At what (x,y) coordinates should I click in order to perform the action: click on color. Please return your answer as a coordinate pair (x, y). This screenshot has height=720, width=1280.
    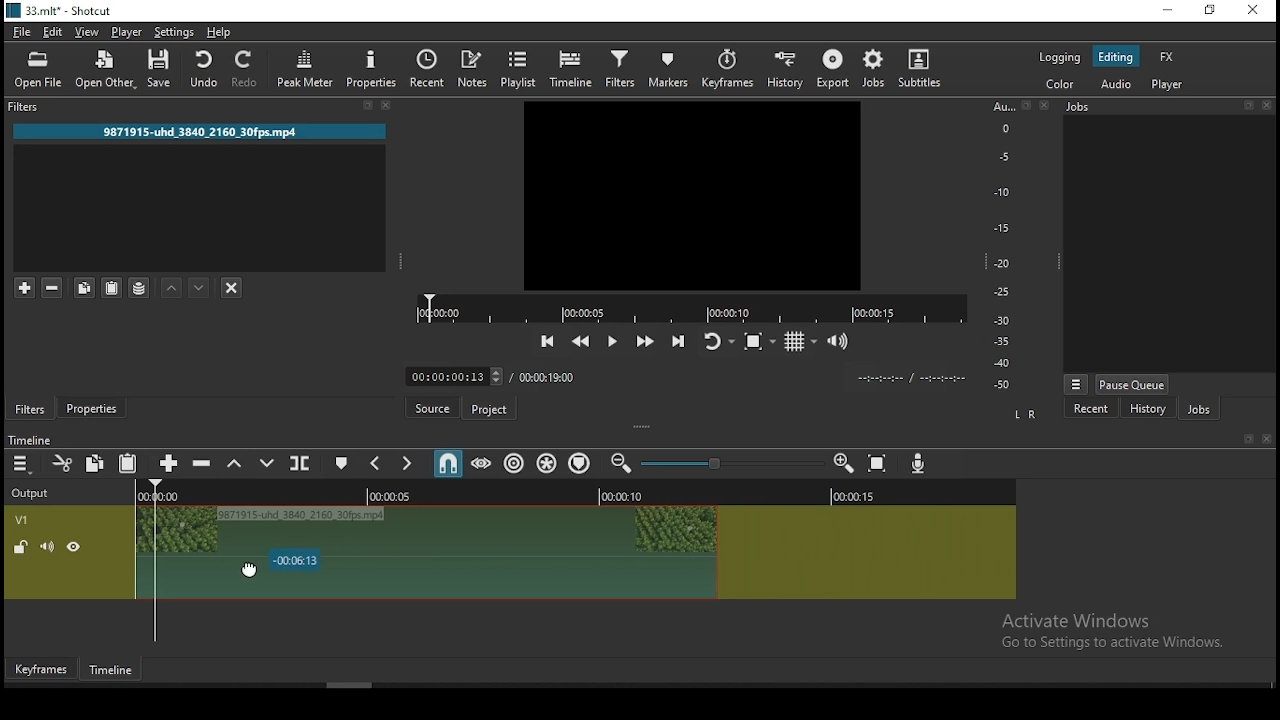
    Looking at the image, I should click on (1063, 86).